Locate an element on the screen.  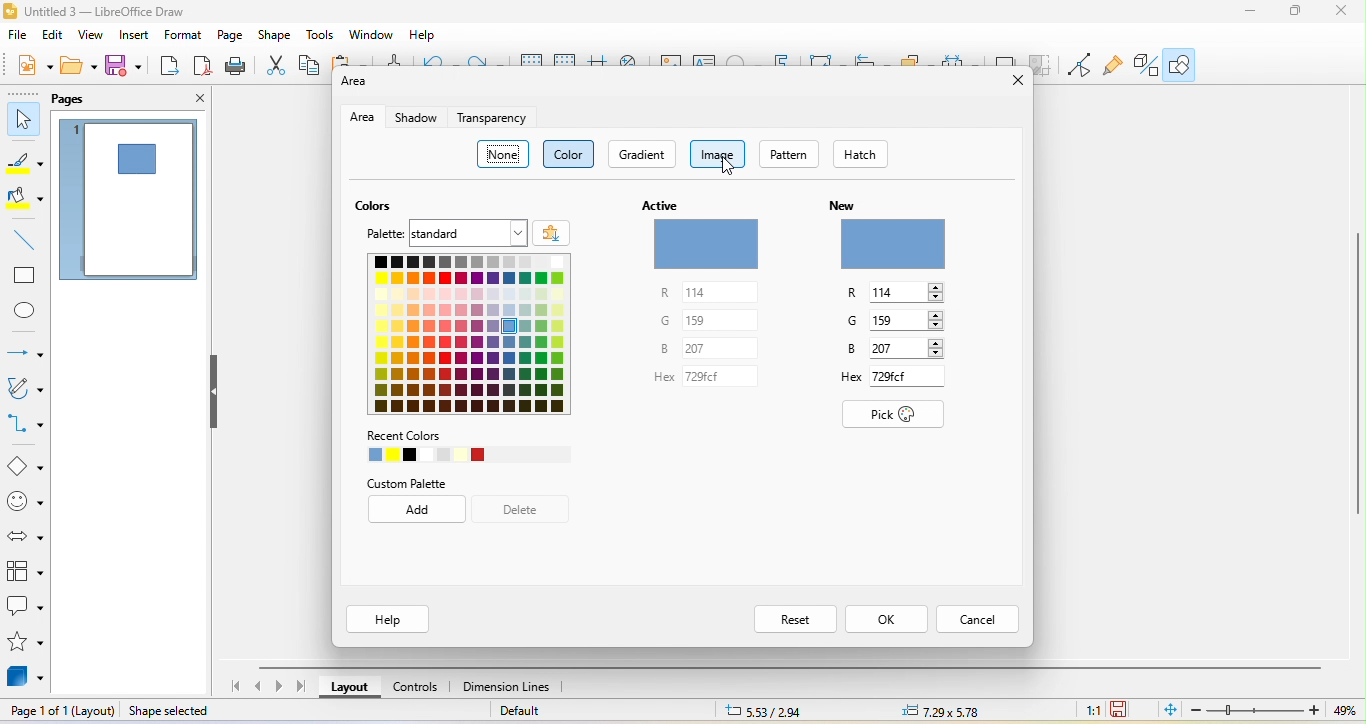
arrange is located at coordinates (917, 58).